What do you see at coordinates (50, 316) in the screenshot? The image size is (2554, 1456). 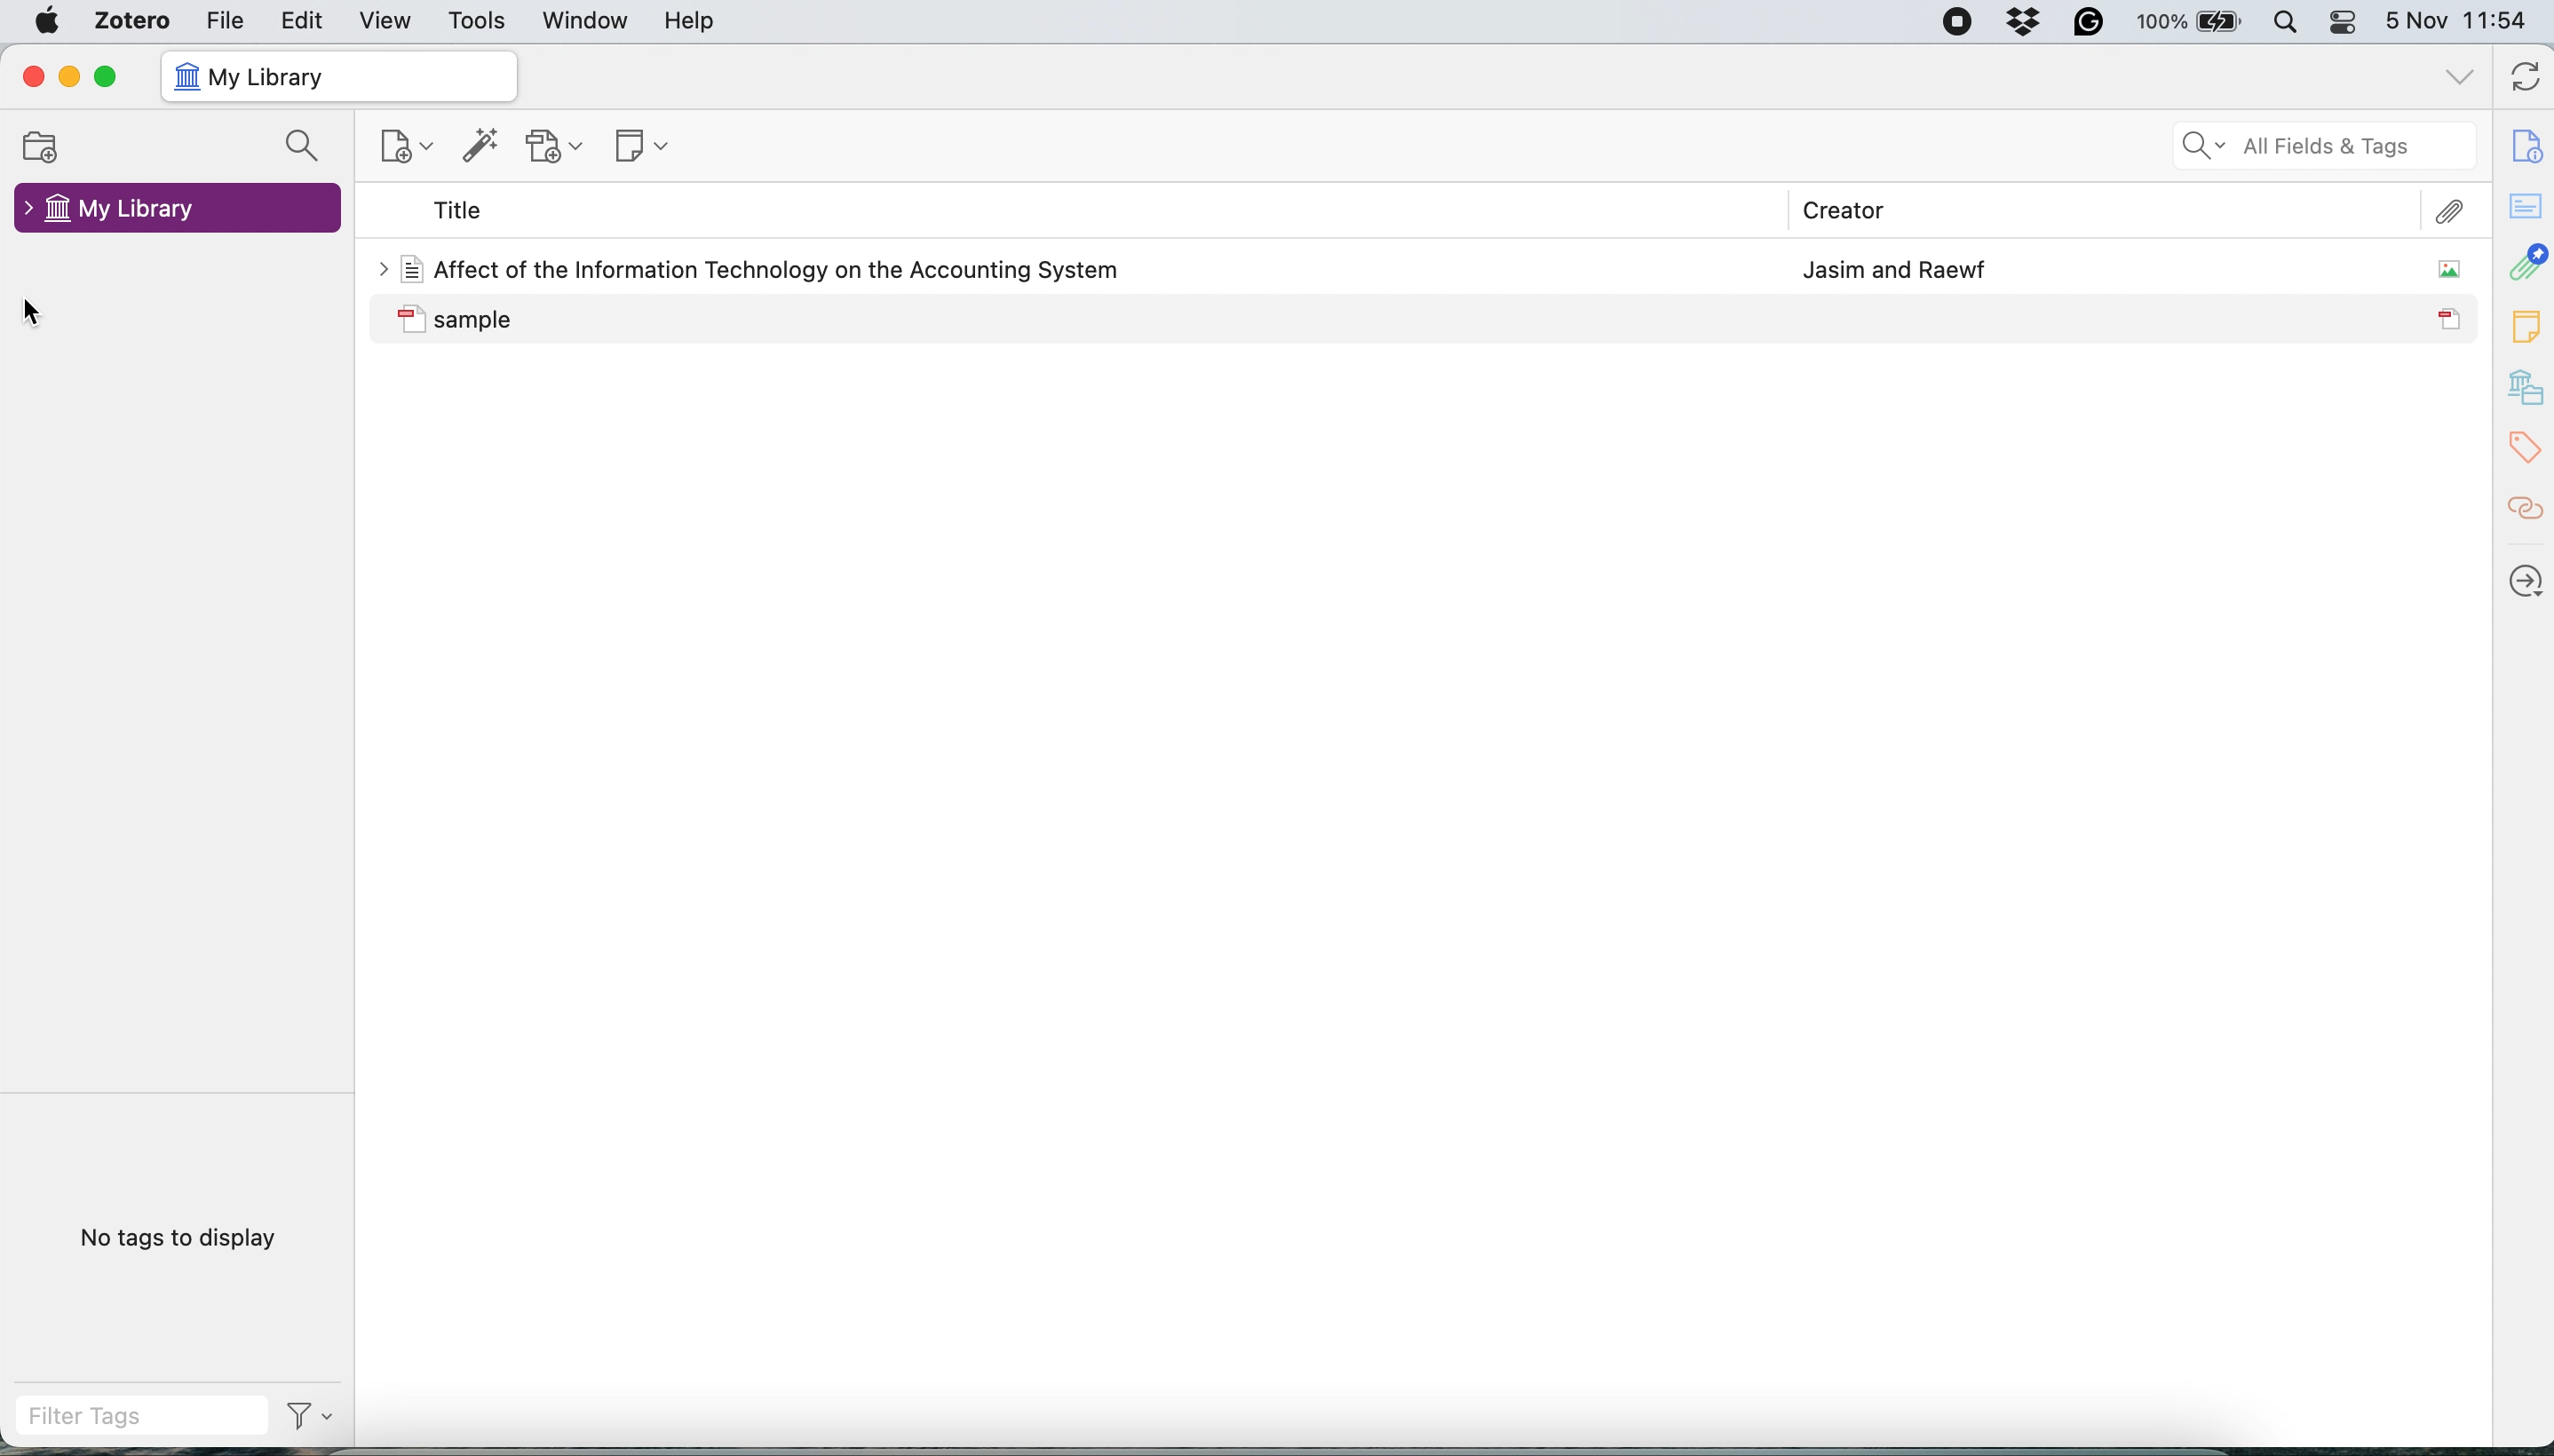 I see `cursor` at bounding box center [50, 316].